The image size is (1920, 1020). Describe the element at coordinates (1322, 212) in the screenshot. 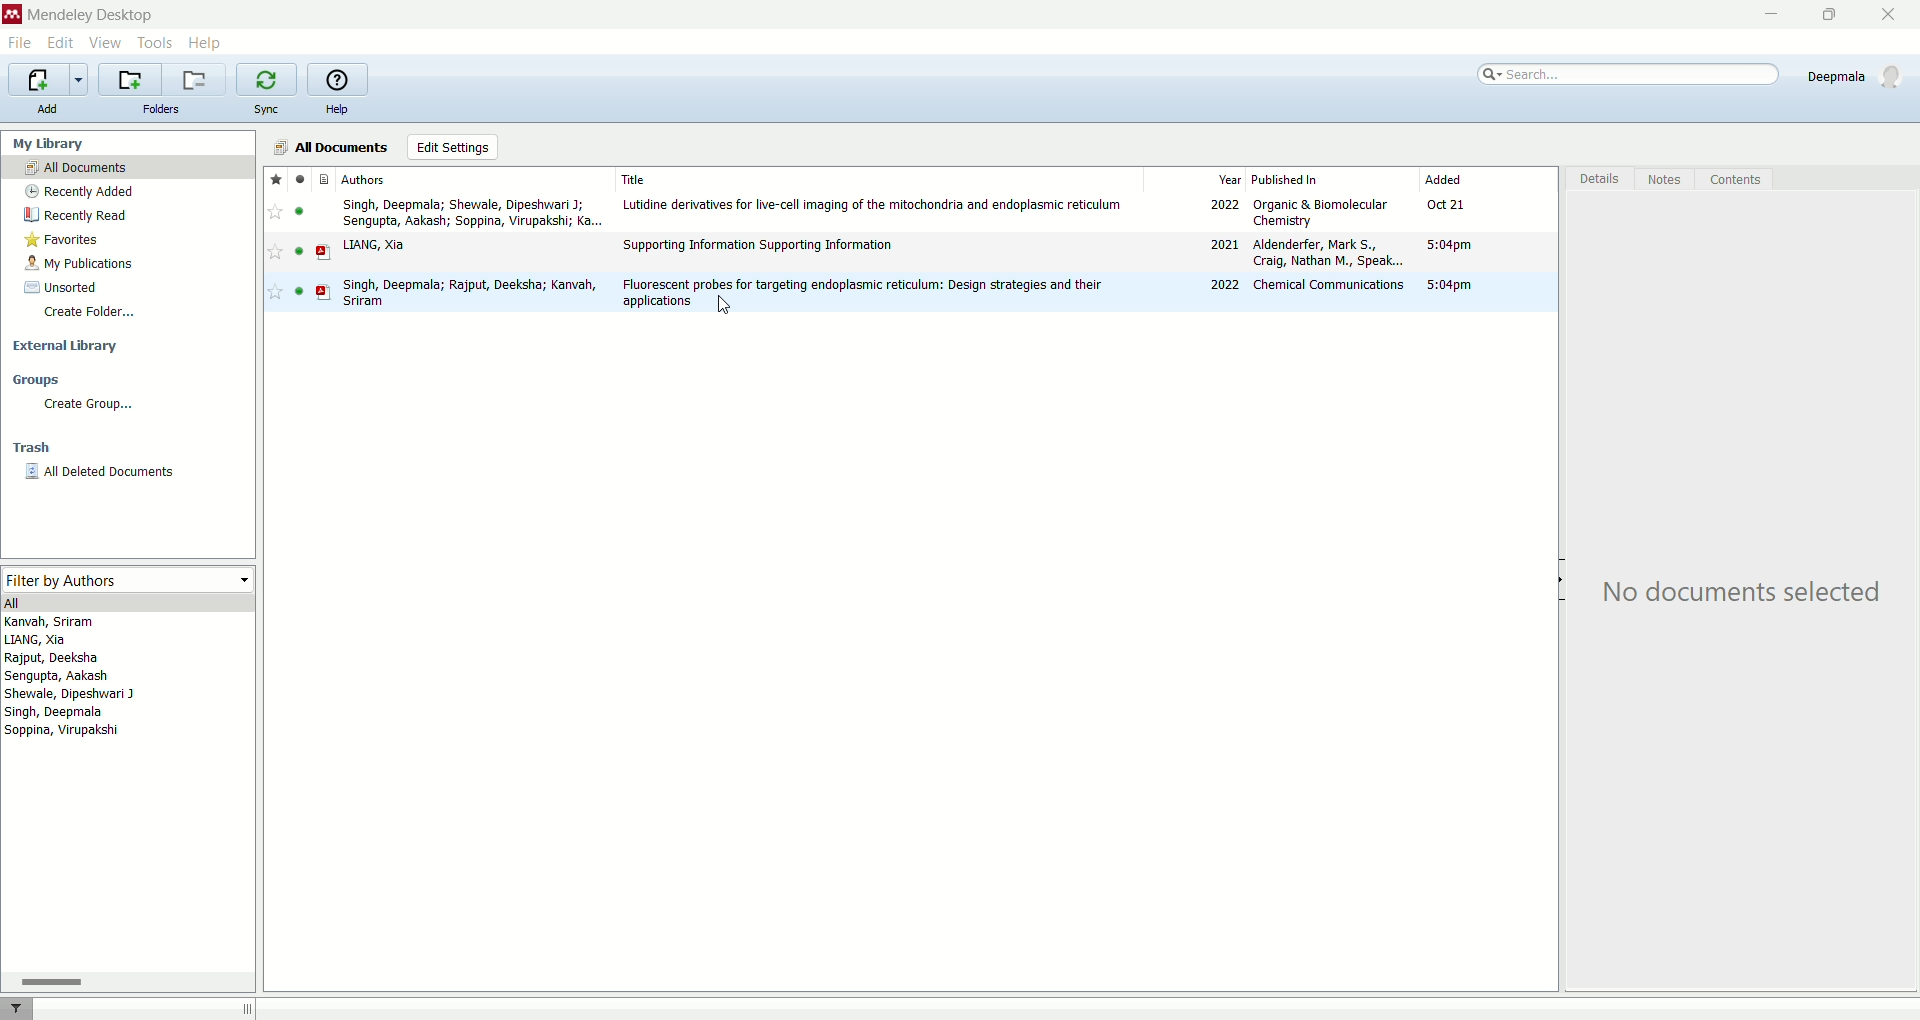

I see `Organic & Biomolecular Chemistry` at that location.